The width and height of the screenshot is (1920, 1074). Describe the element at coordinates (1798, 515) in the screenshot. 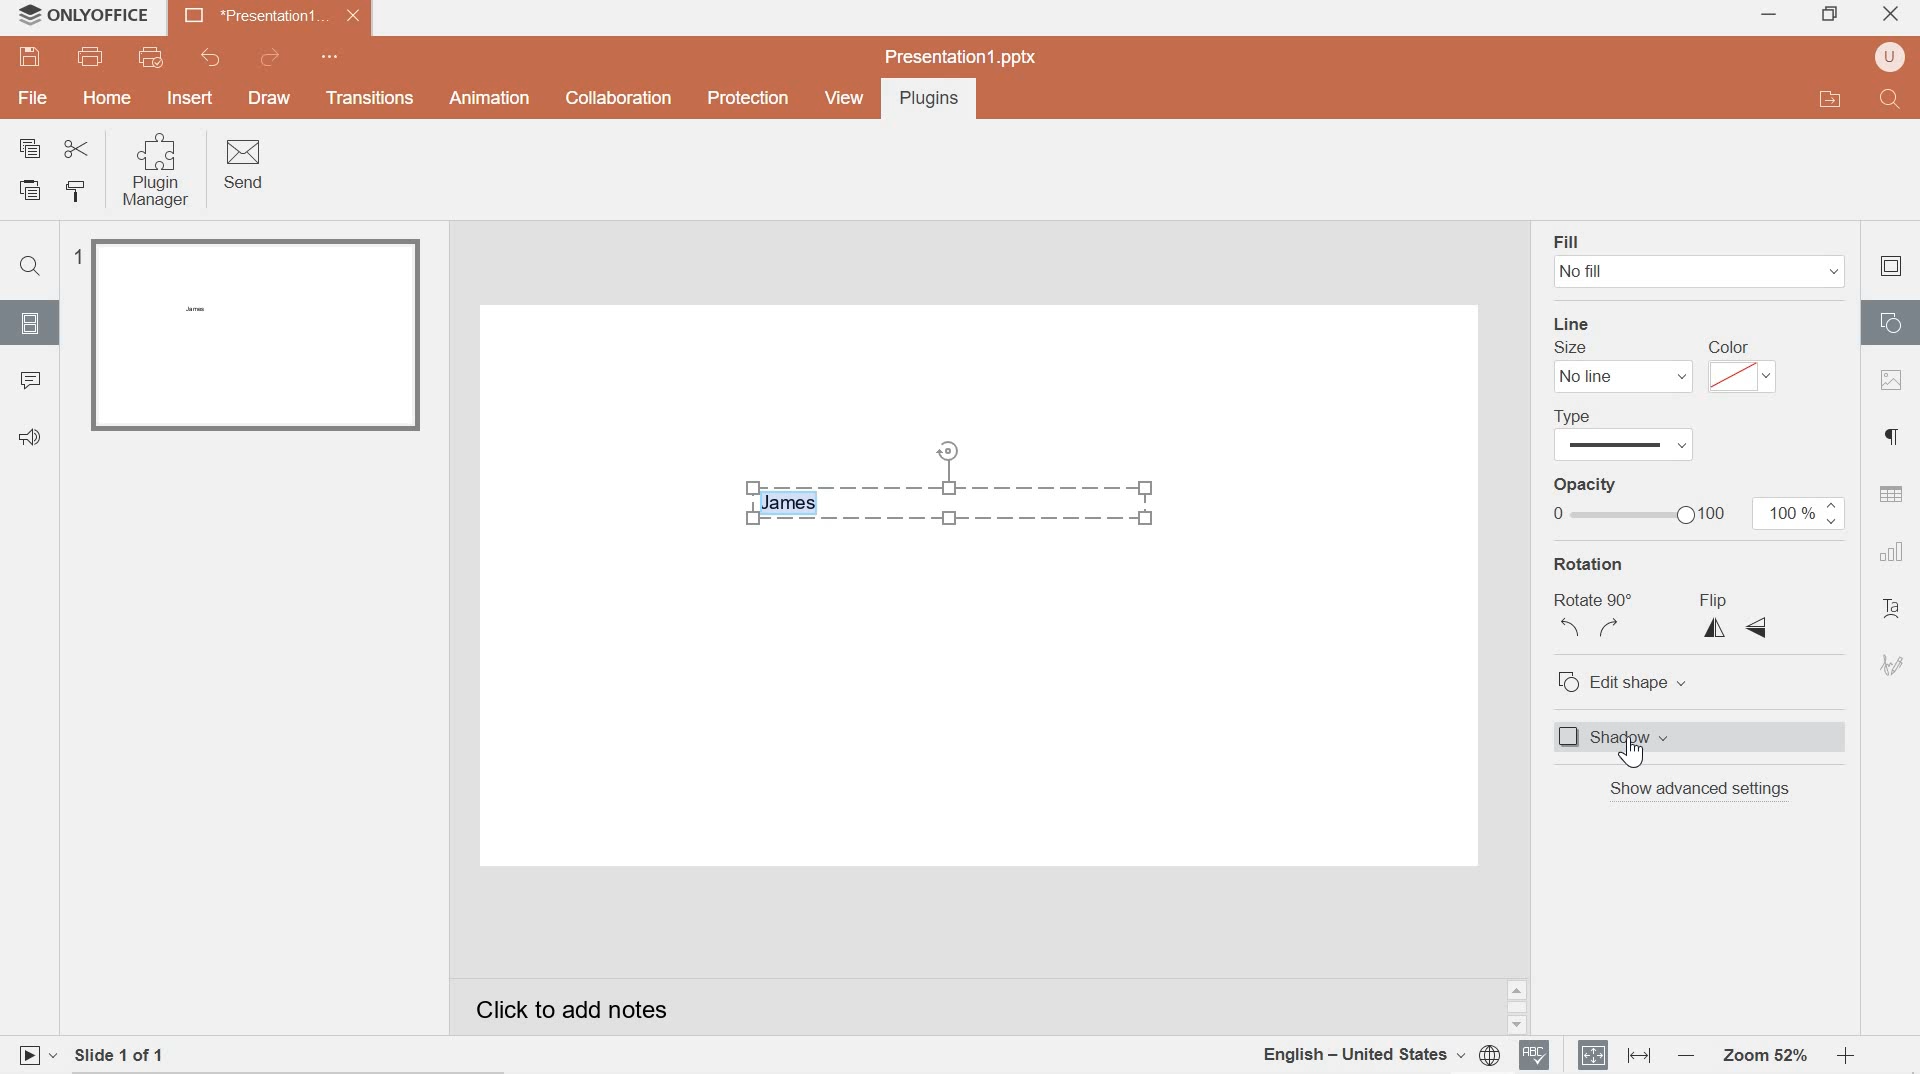

I see `100%` at that location.